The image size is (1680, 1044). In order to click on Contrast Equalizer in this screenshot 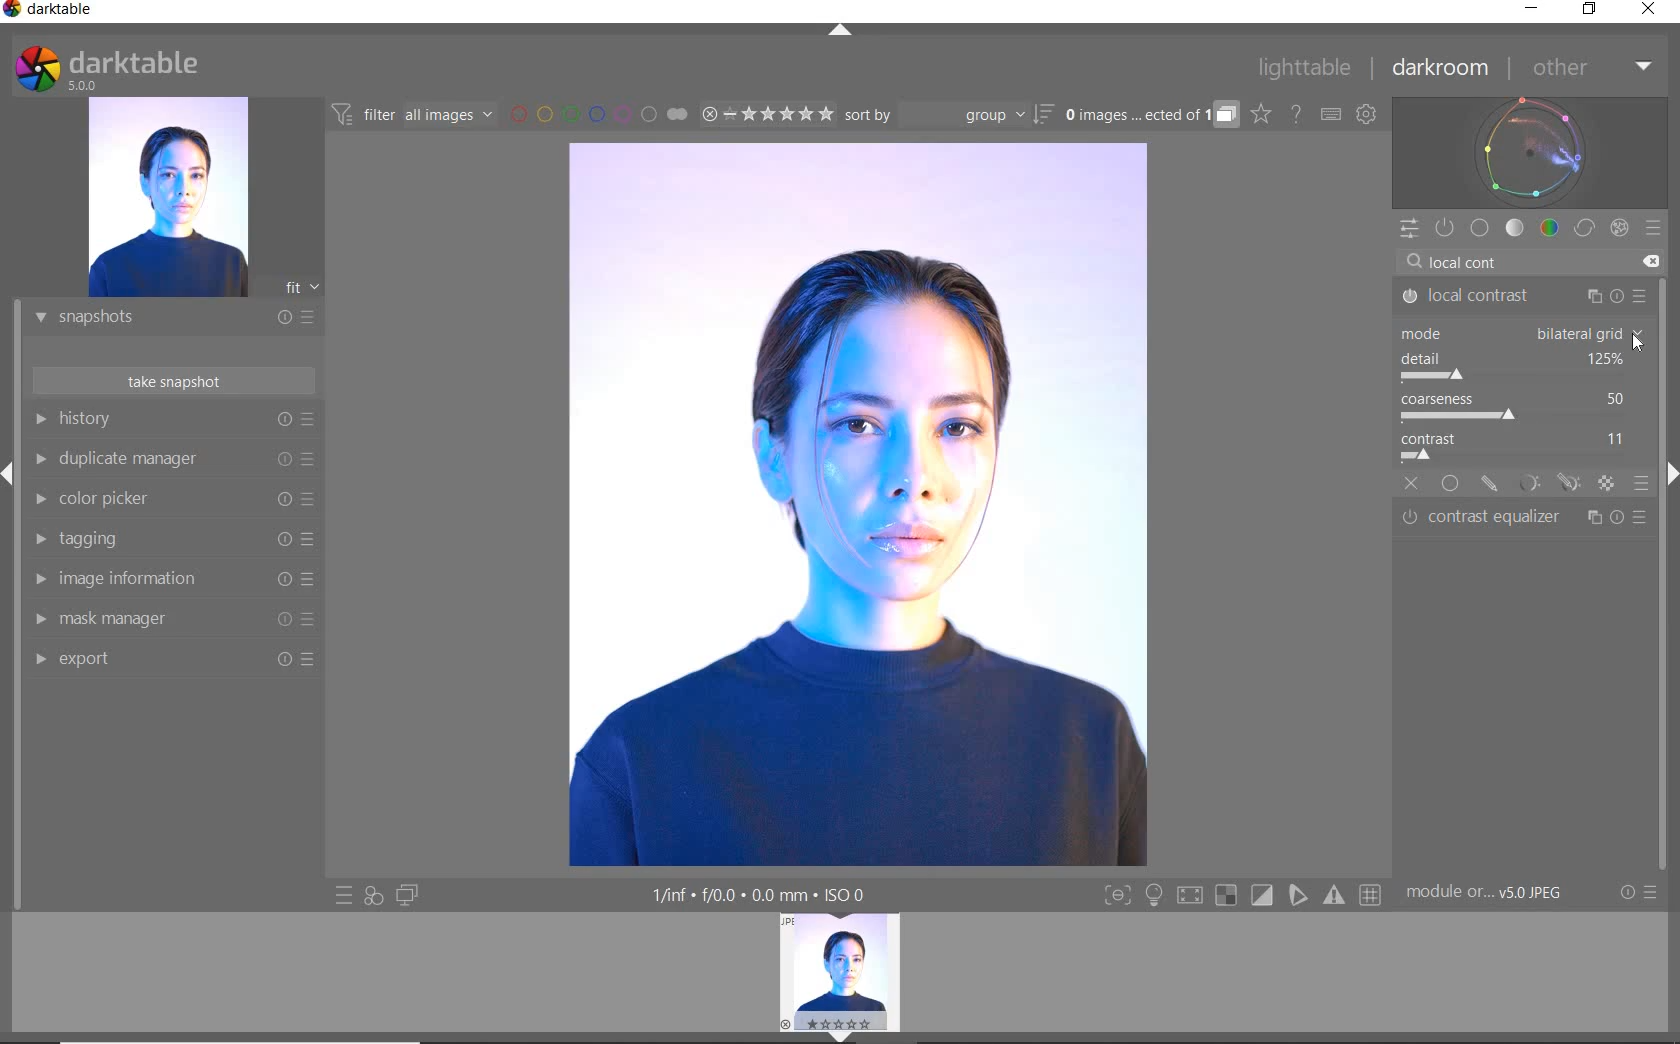, I will do `click(1524, 520)`.